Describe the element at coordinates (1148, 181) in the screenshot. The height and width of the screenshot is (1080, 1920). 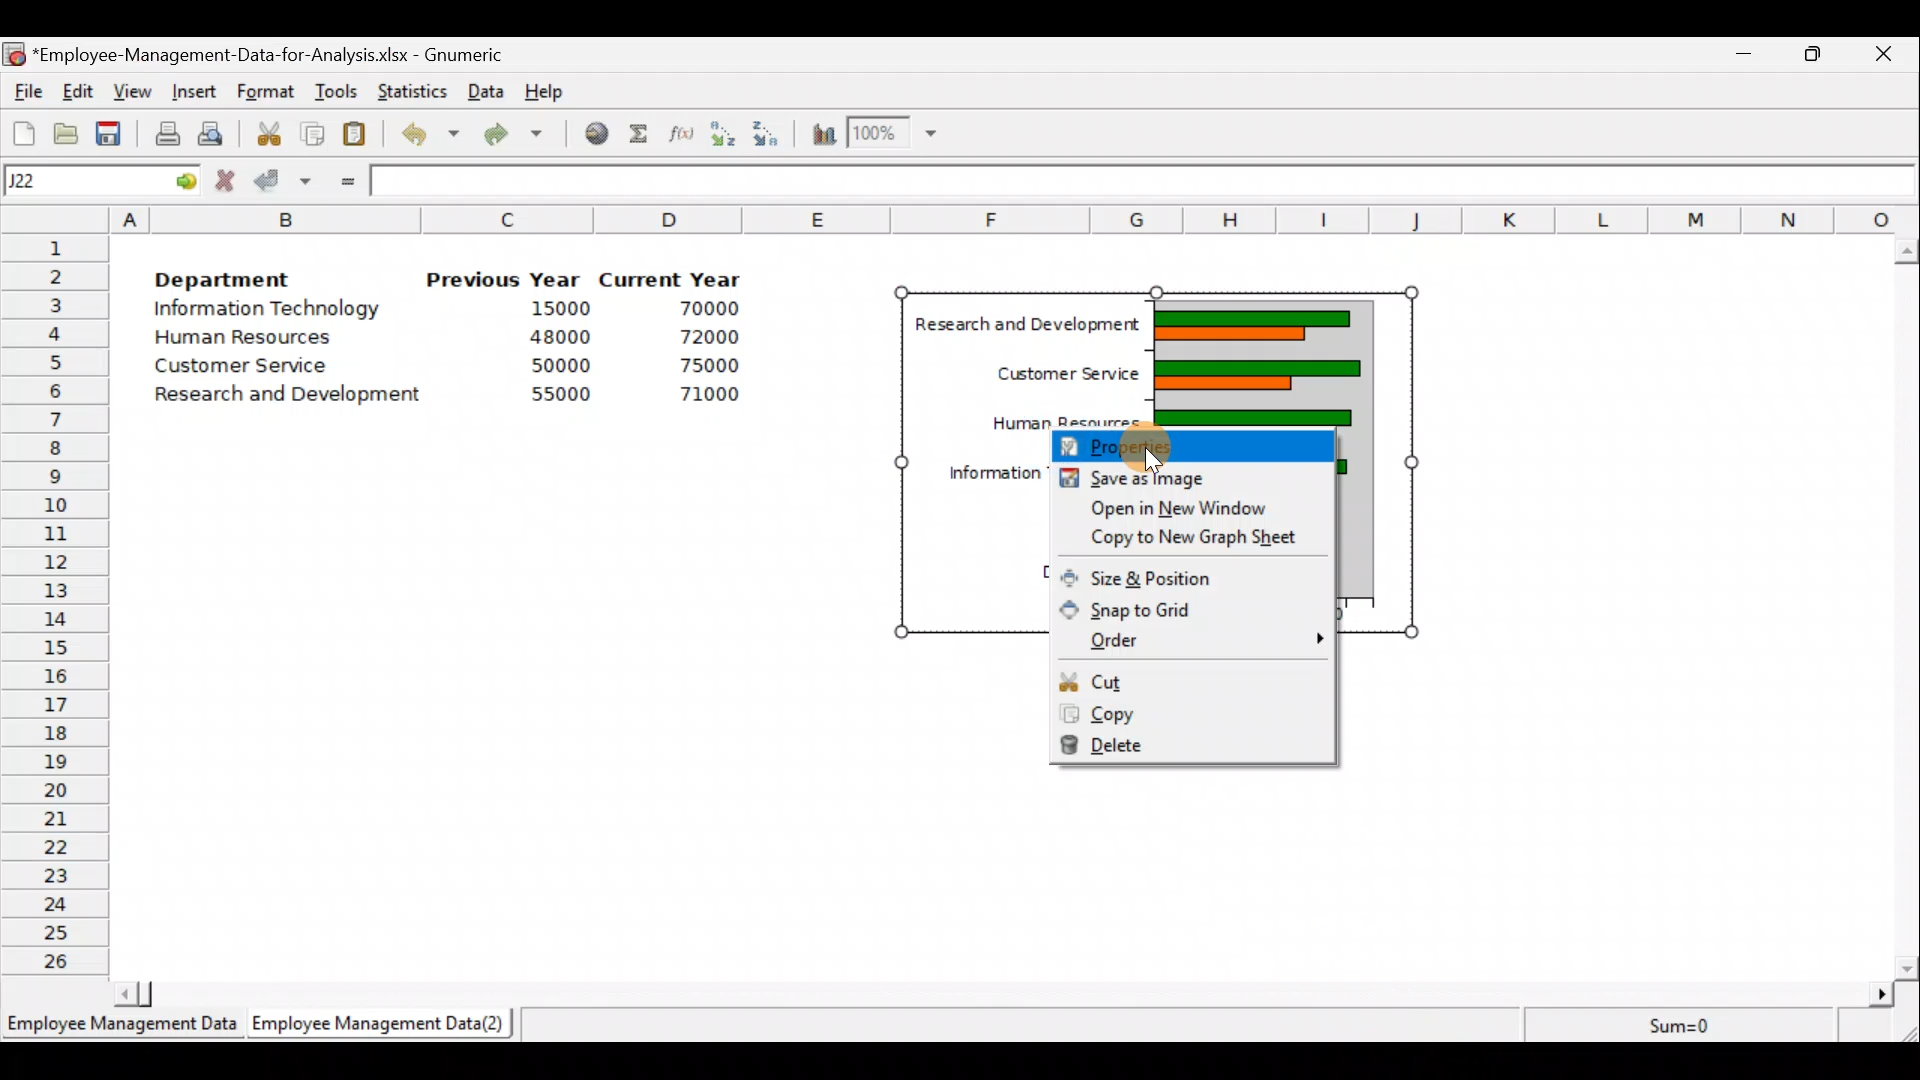
I see `Formula bar` at that location.